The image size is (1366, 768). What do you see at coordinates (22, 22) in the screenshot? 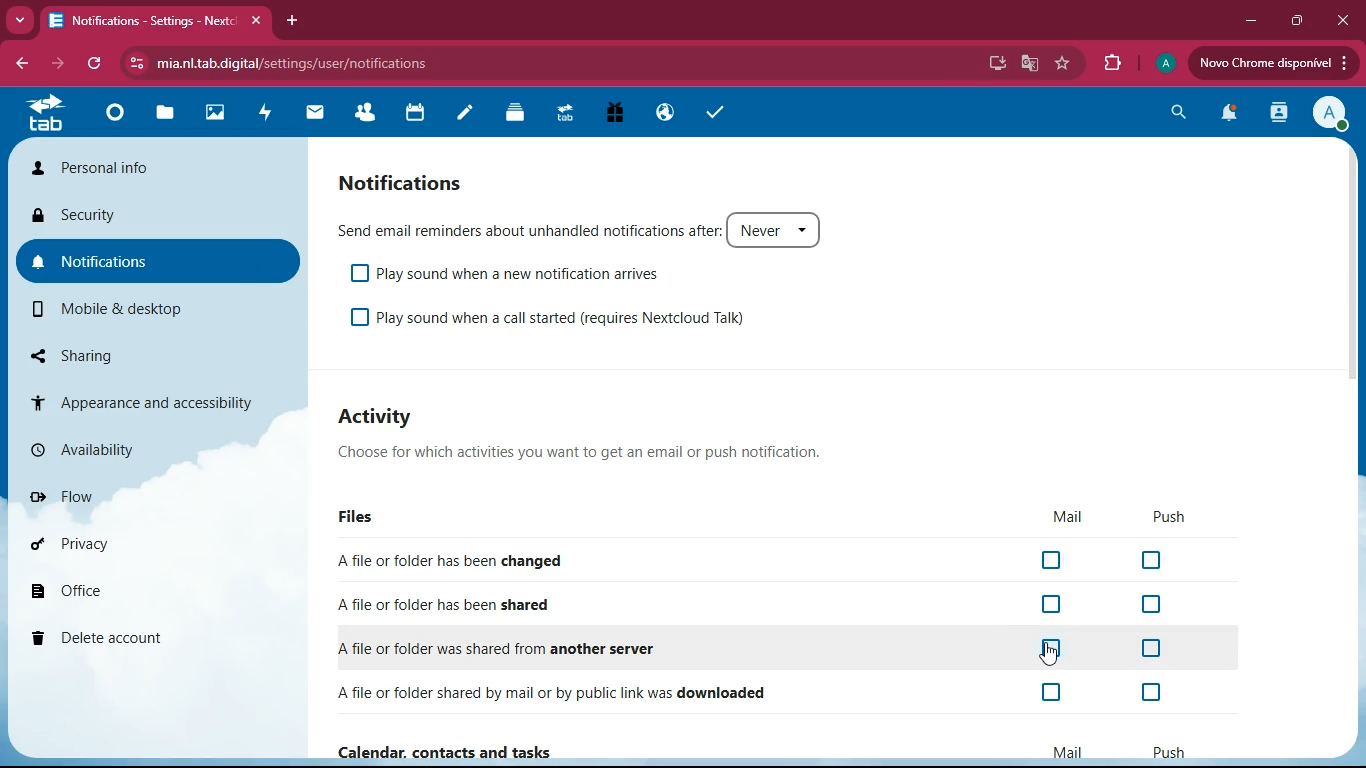
I see `more` at bounding box center [22, 22].